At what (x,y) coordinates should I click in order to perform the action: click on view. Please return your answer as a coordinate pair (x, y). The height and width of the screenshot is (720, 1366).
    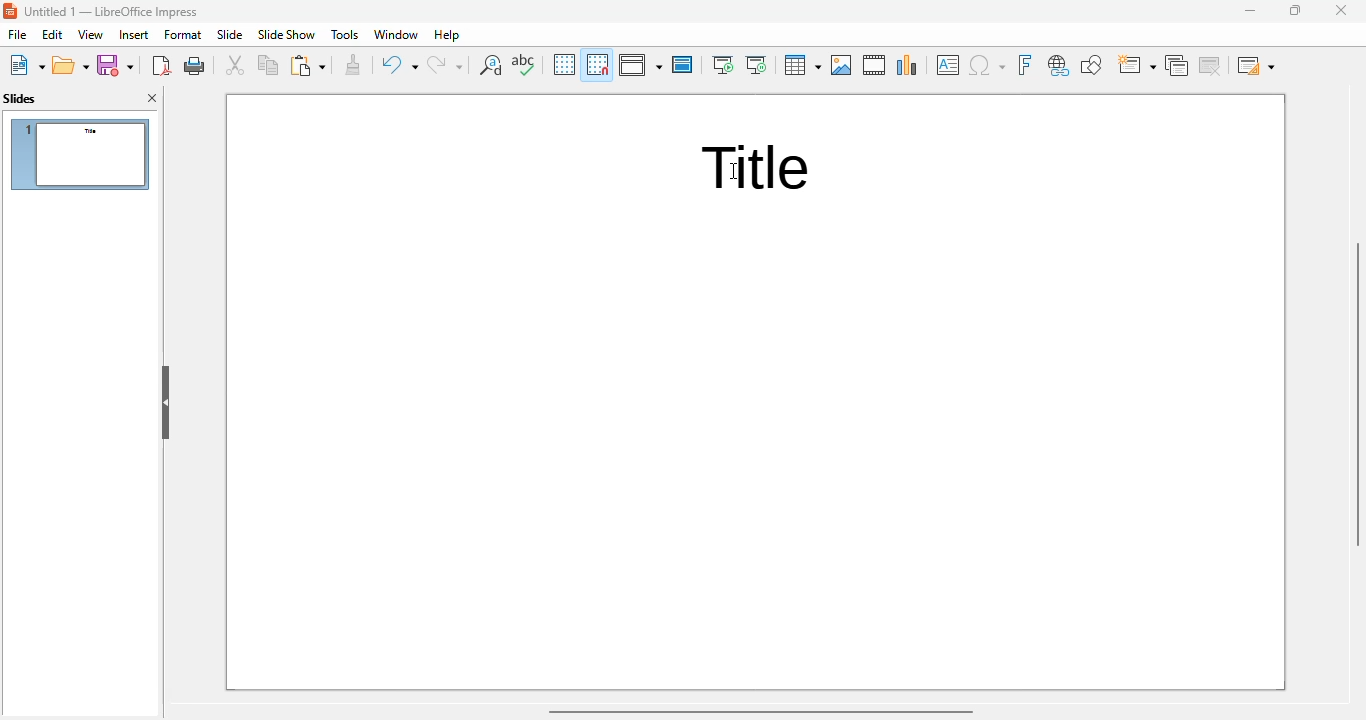
    Looking at the image, I should click on (90, 34).